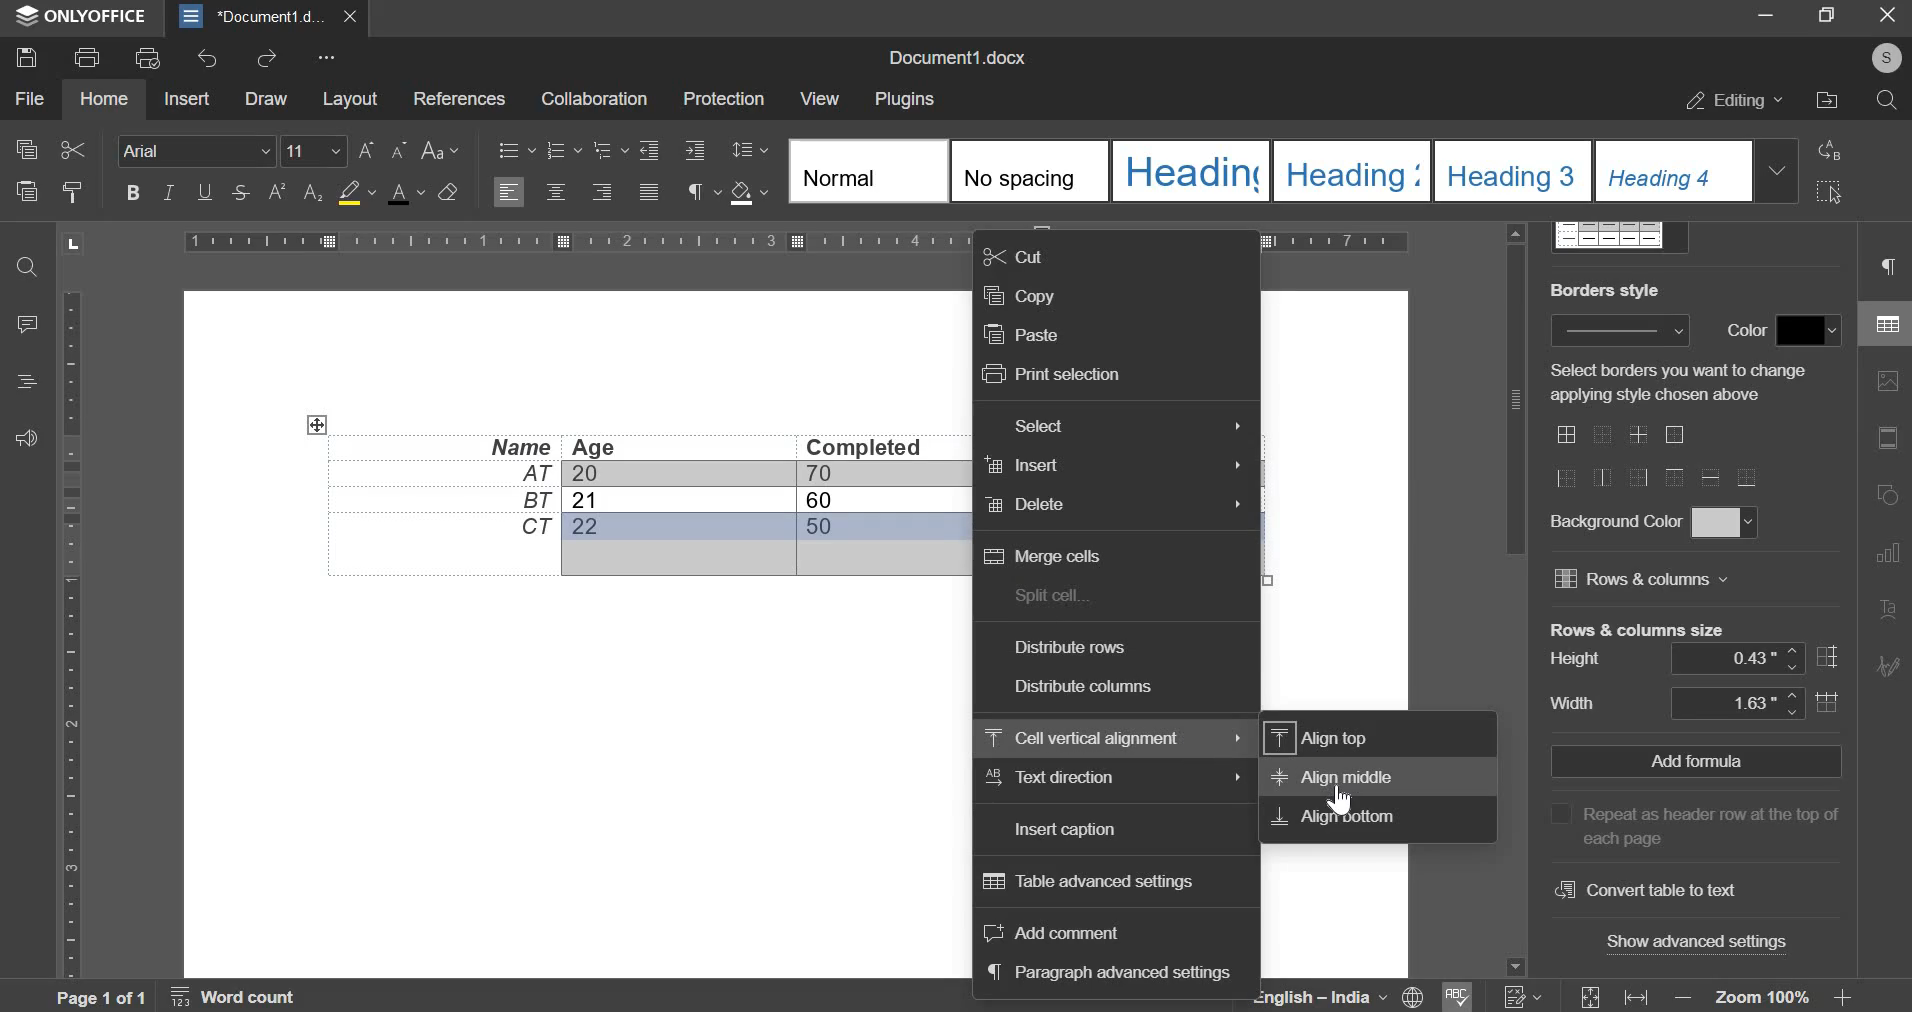  I want to click on shading, so click(742, 192).